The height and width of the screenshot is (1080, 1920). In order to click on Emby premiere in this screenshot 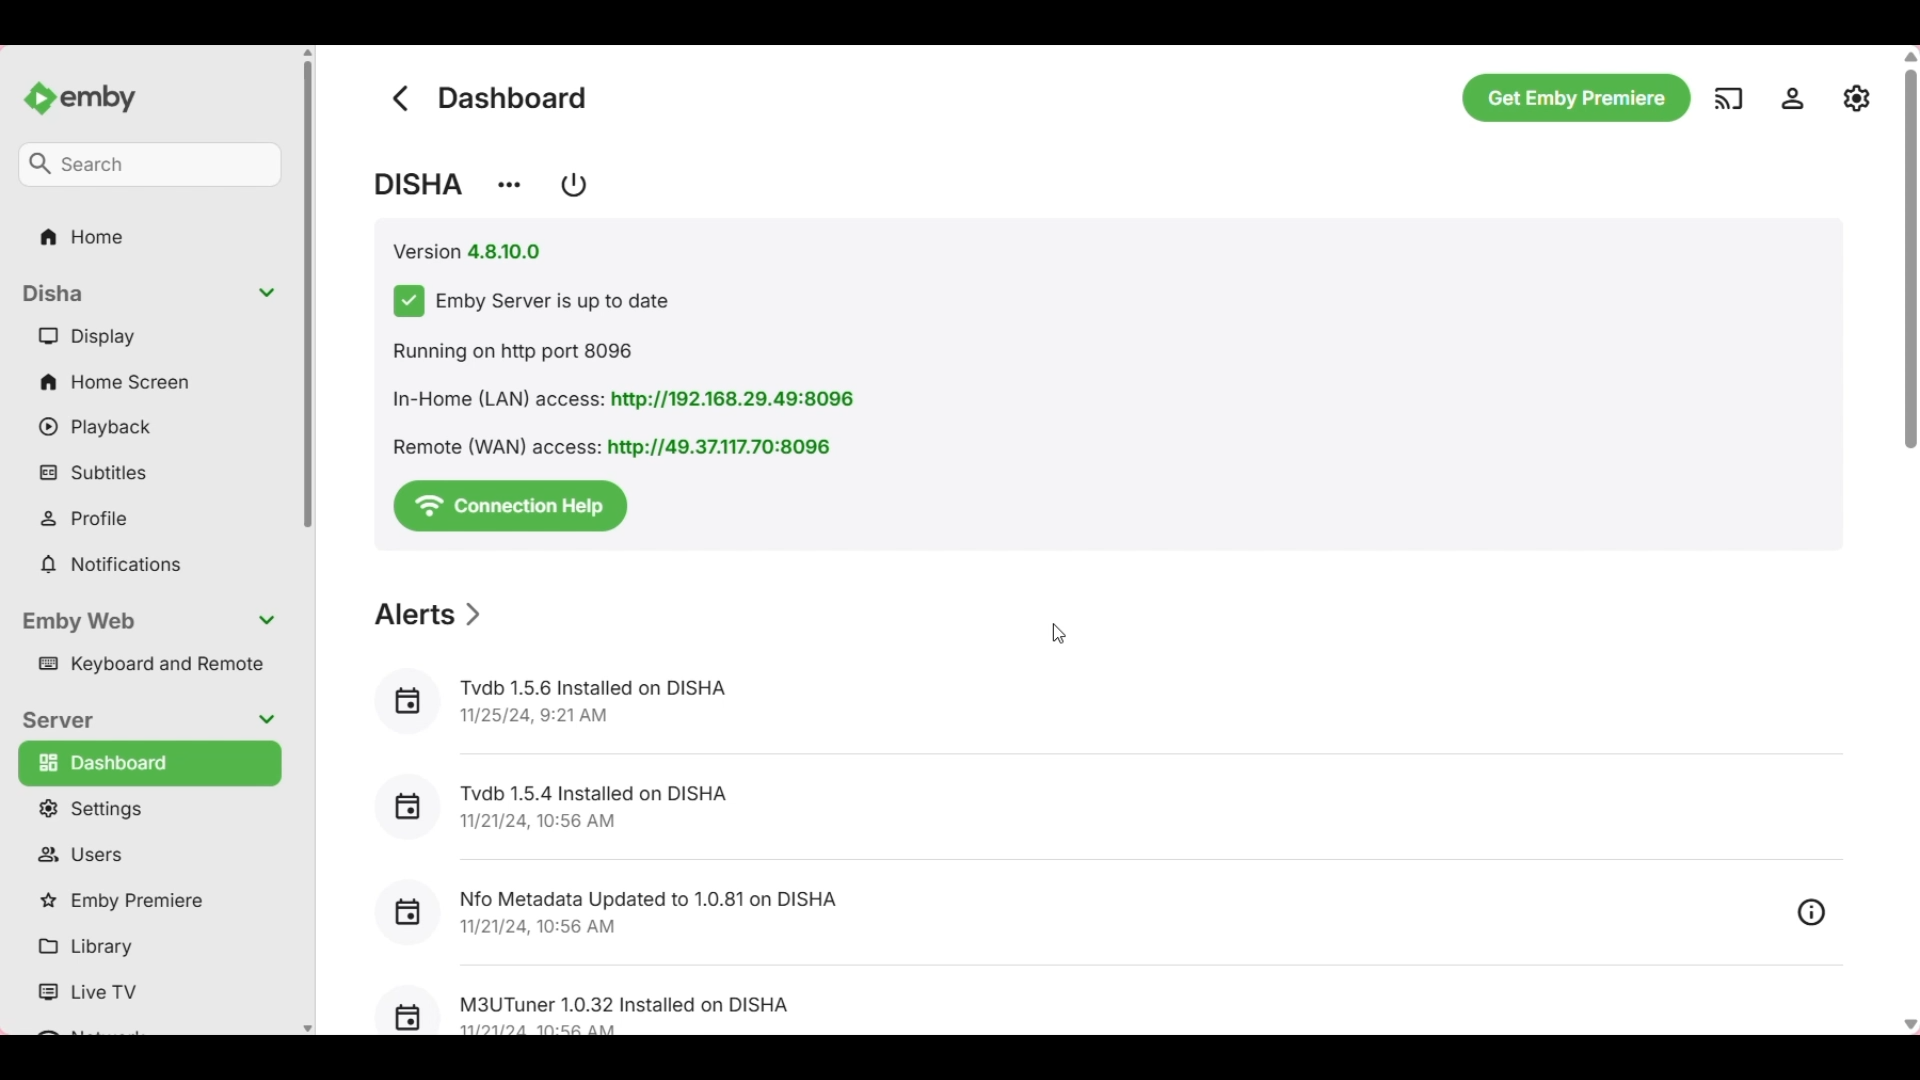, I will do `click(147, 902)`.